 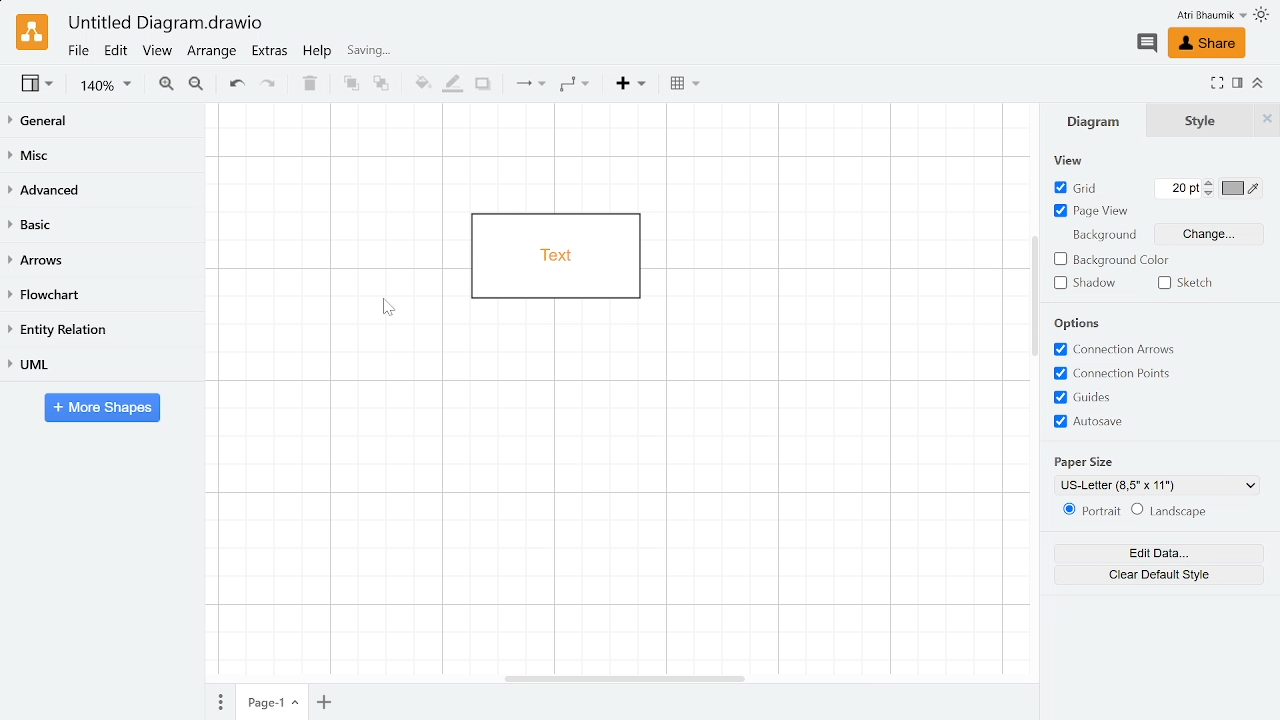 What do you see at coordinates (103, 158) in the screenshot?
I see `Misc` at bounding box center [103, 158].